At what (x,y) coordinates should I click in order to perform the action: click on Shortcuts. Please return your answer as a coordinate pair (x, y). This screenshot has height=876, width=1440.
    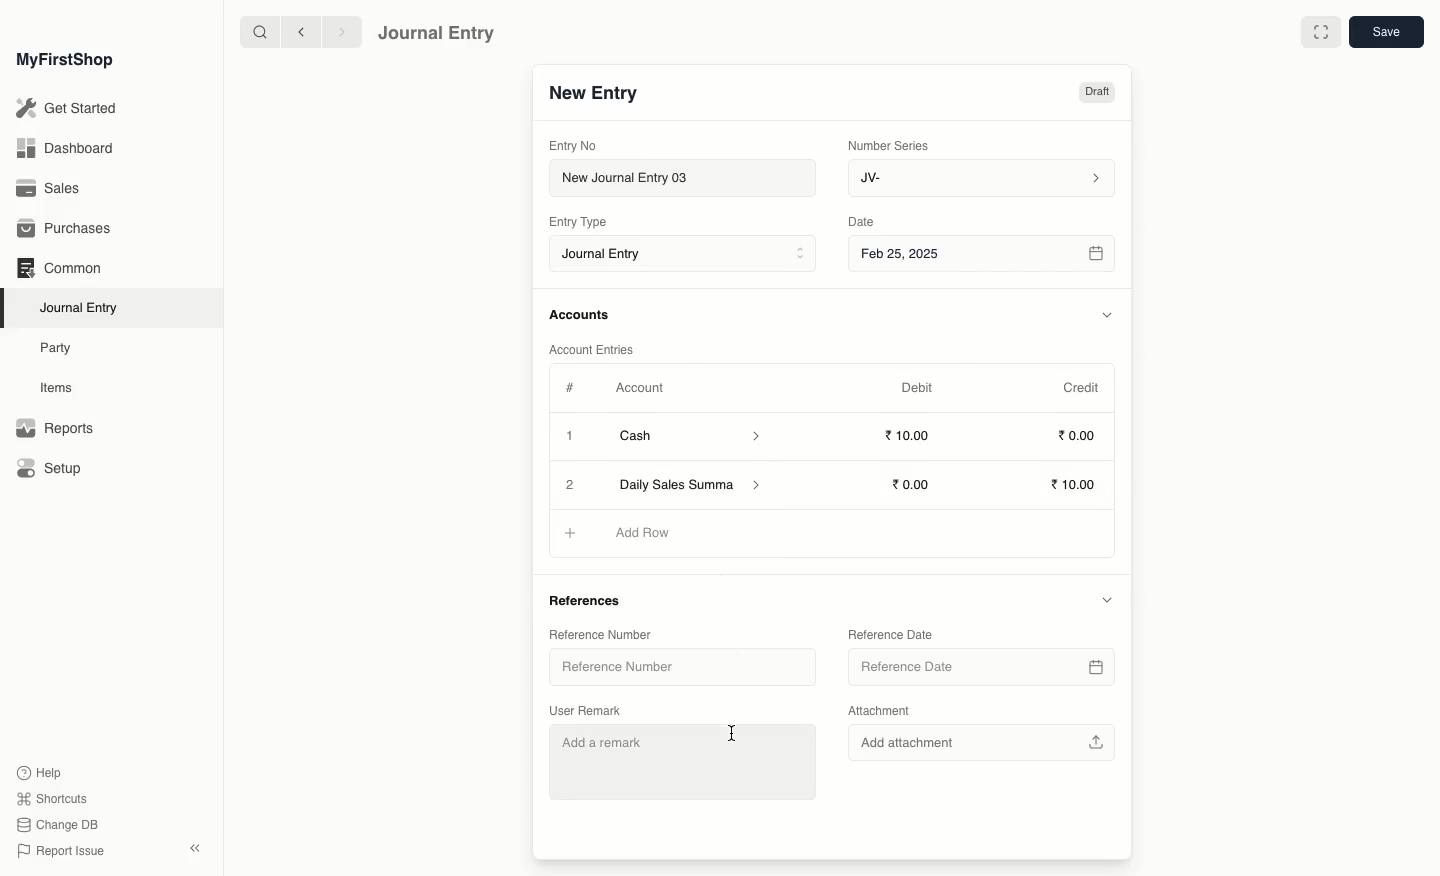
    Looking at the image, I should click on (49, 797).